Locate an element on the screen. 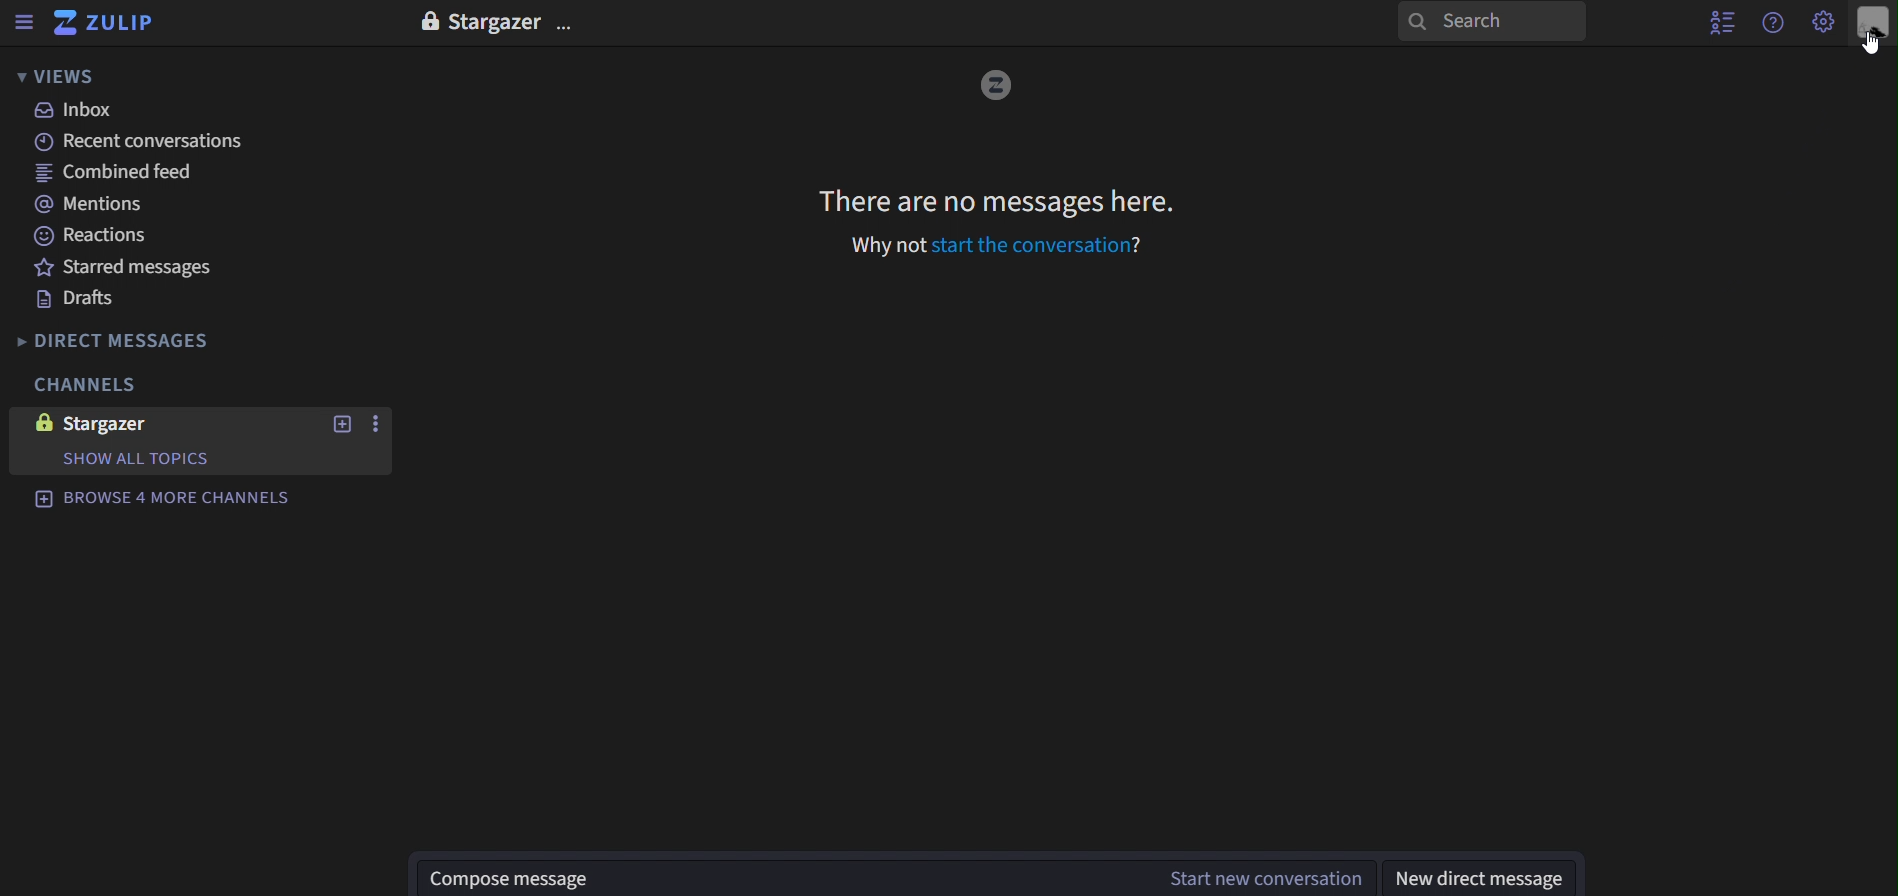  why not is located at coordinates (885, 246).